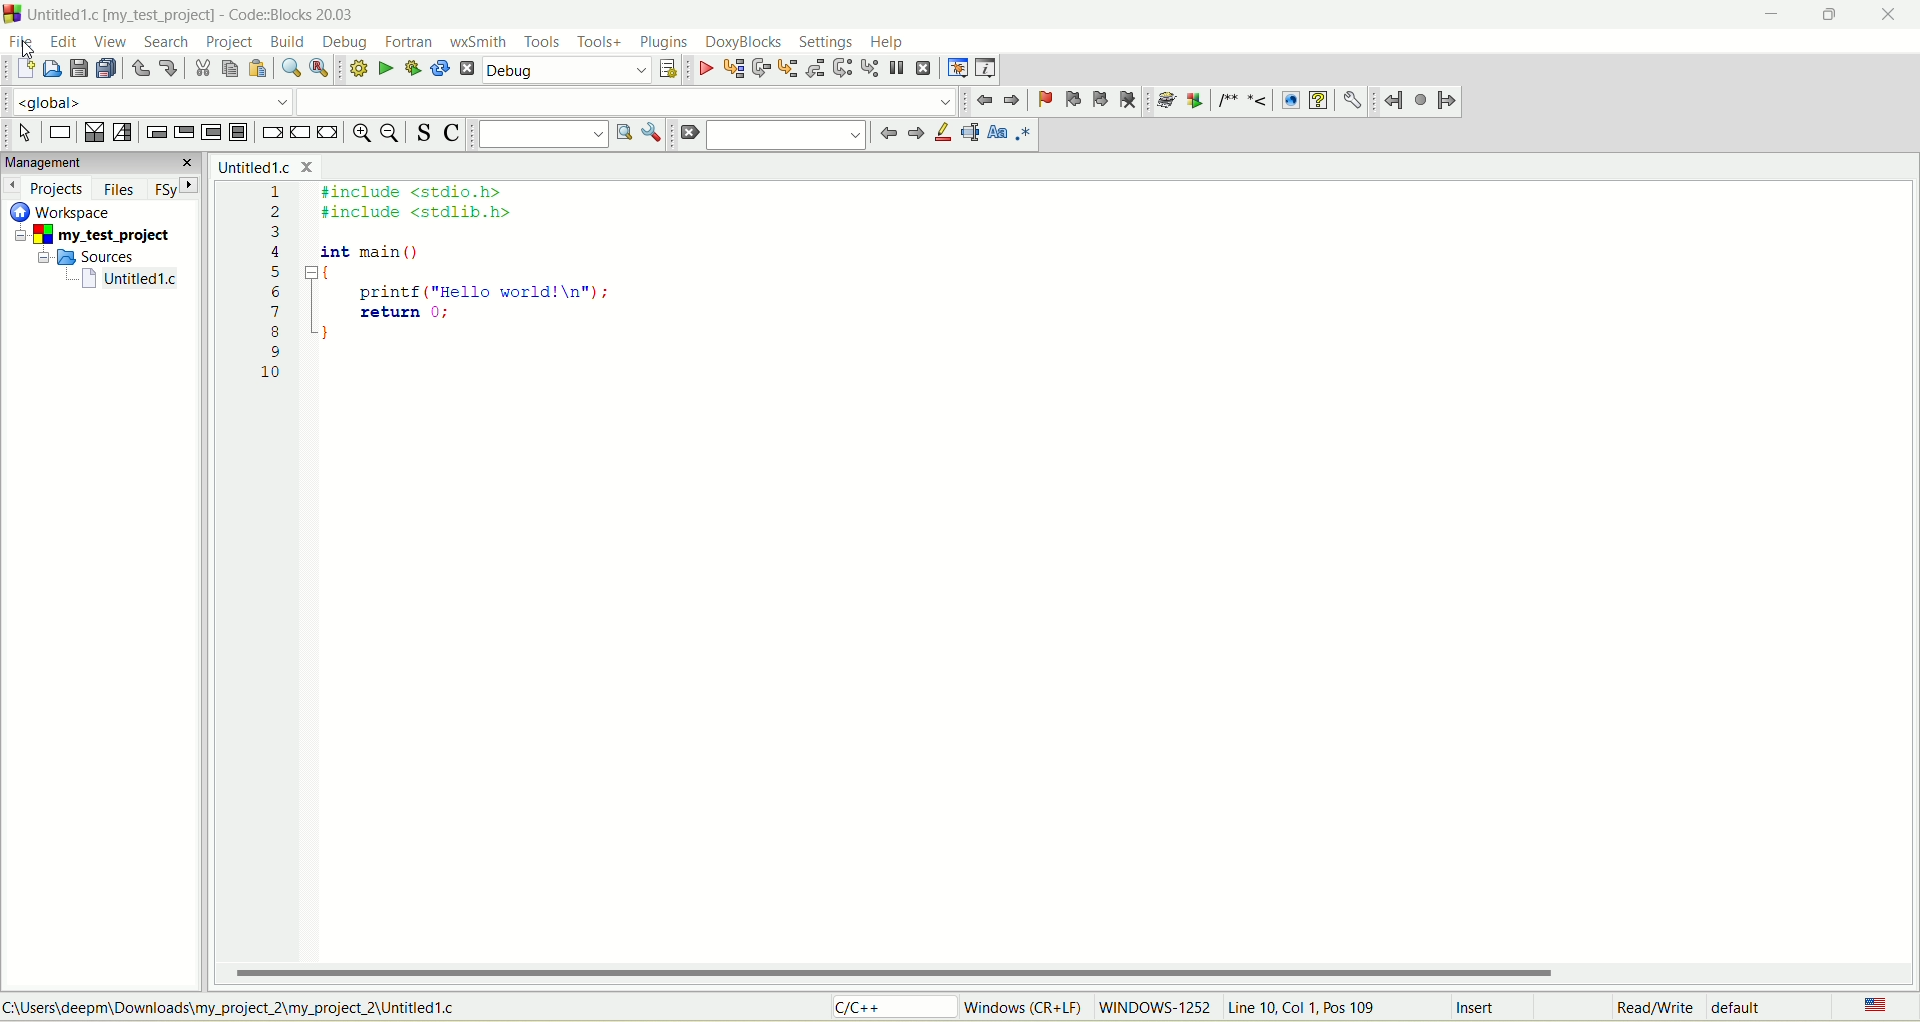  Describe the element at coordinates (1069, 98) in the screenshot. I see `prev bookmark` at that location.